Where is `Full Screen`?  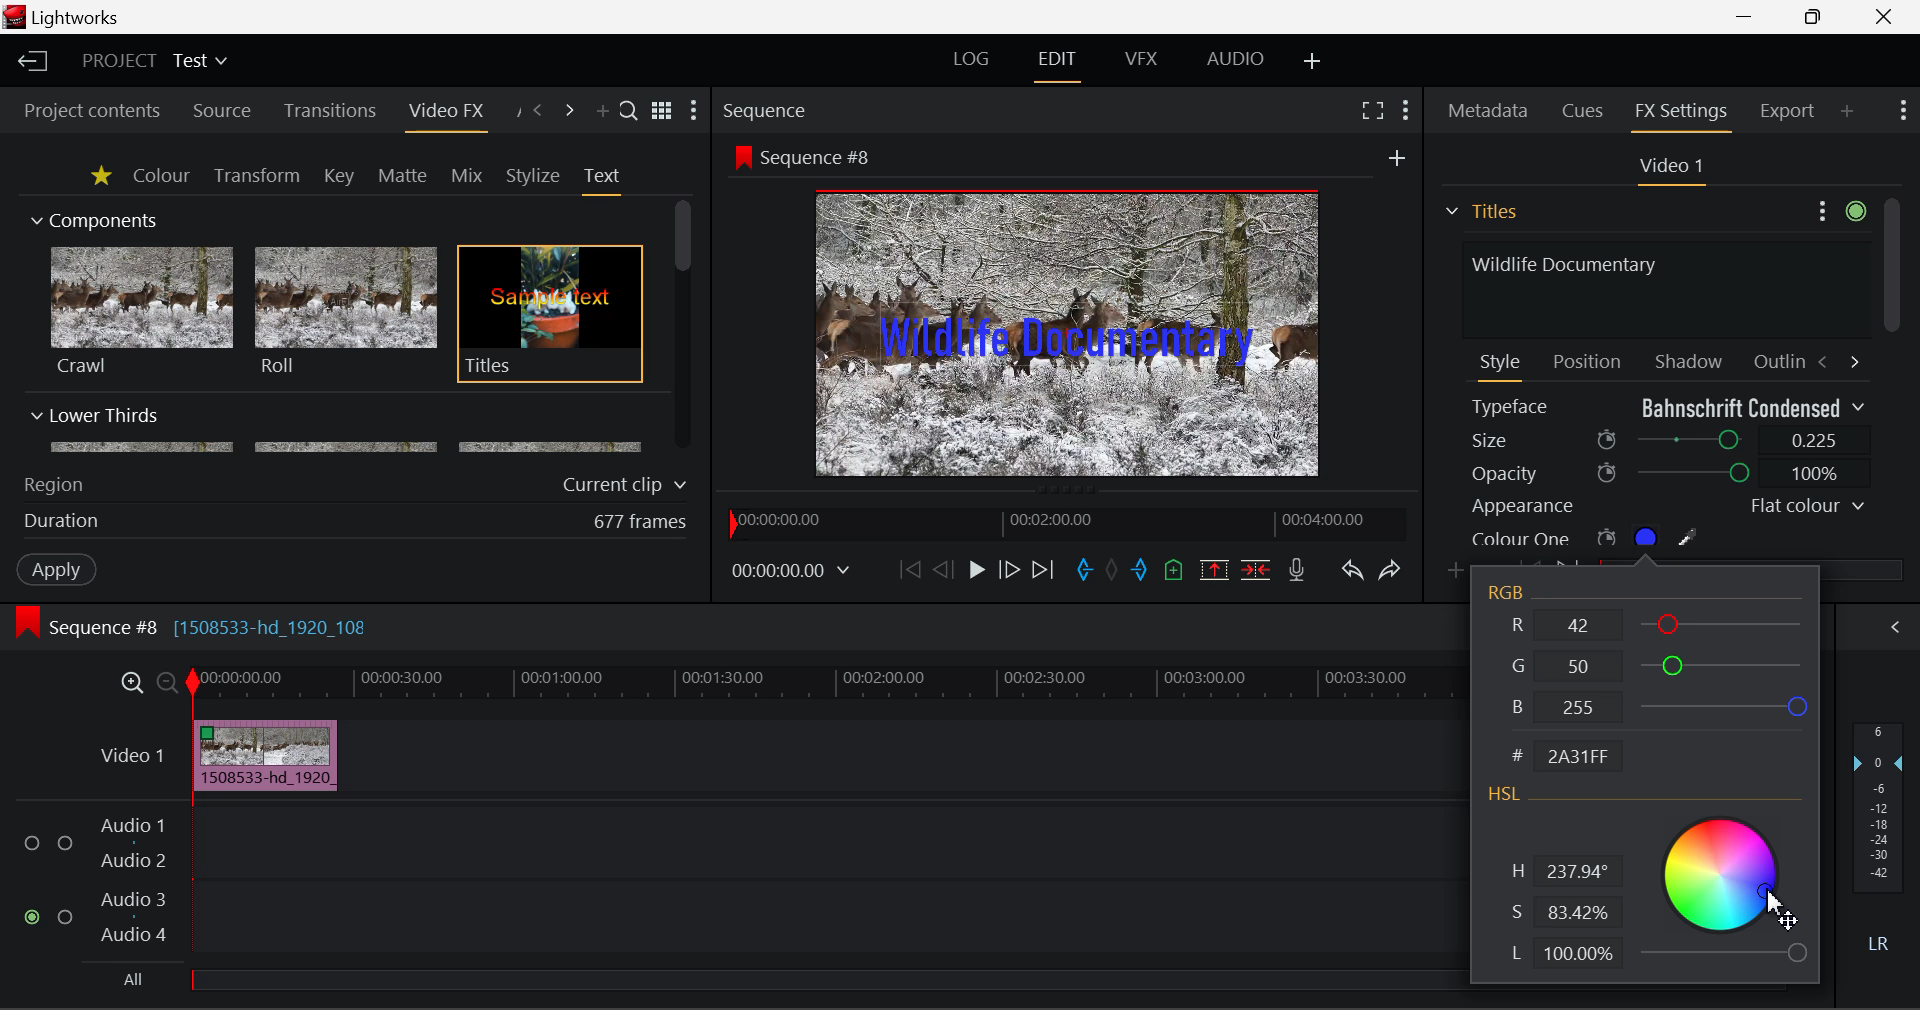 Full Screen is located at coordinates (1373, 109).